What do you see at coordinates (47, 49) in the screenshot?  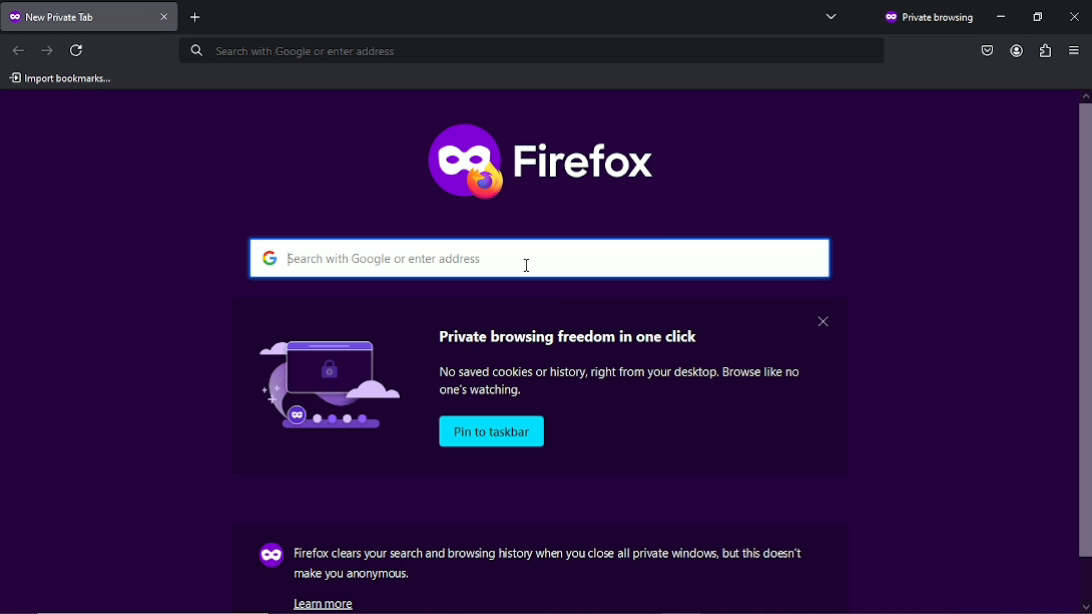 I see `go forward` at bounding box center [47, 49].